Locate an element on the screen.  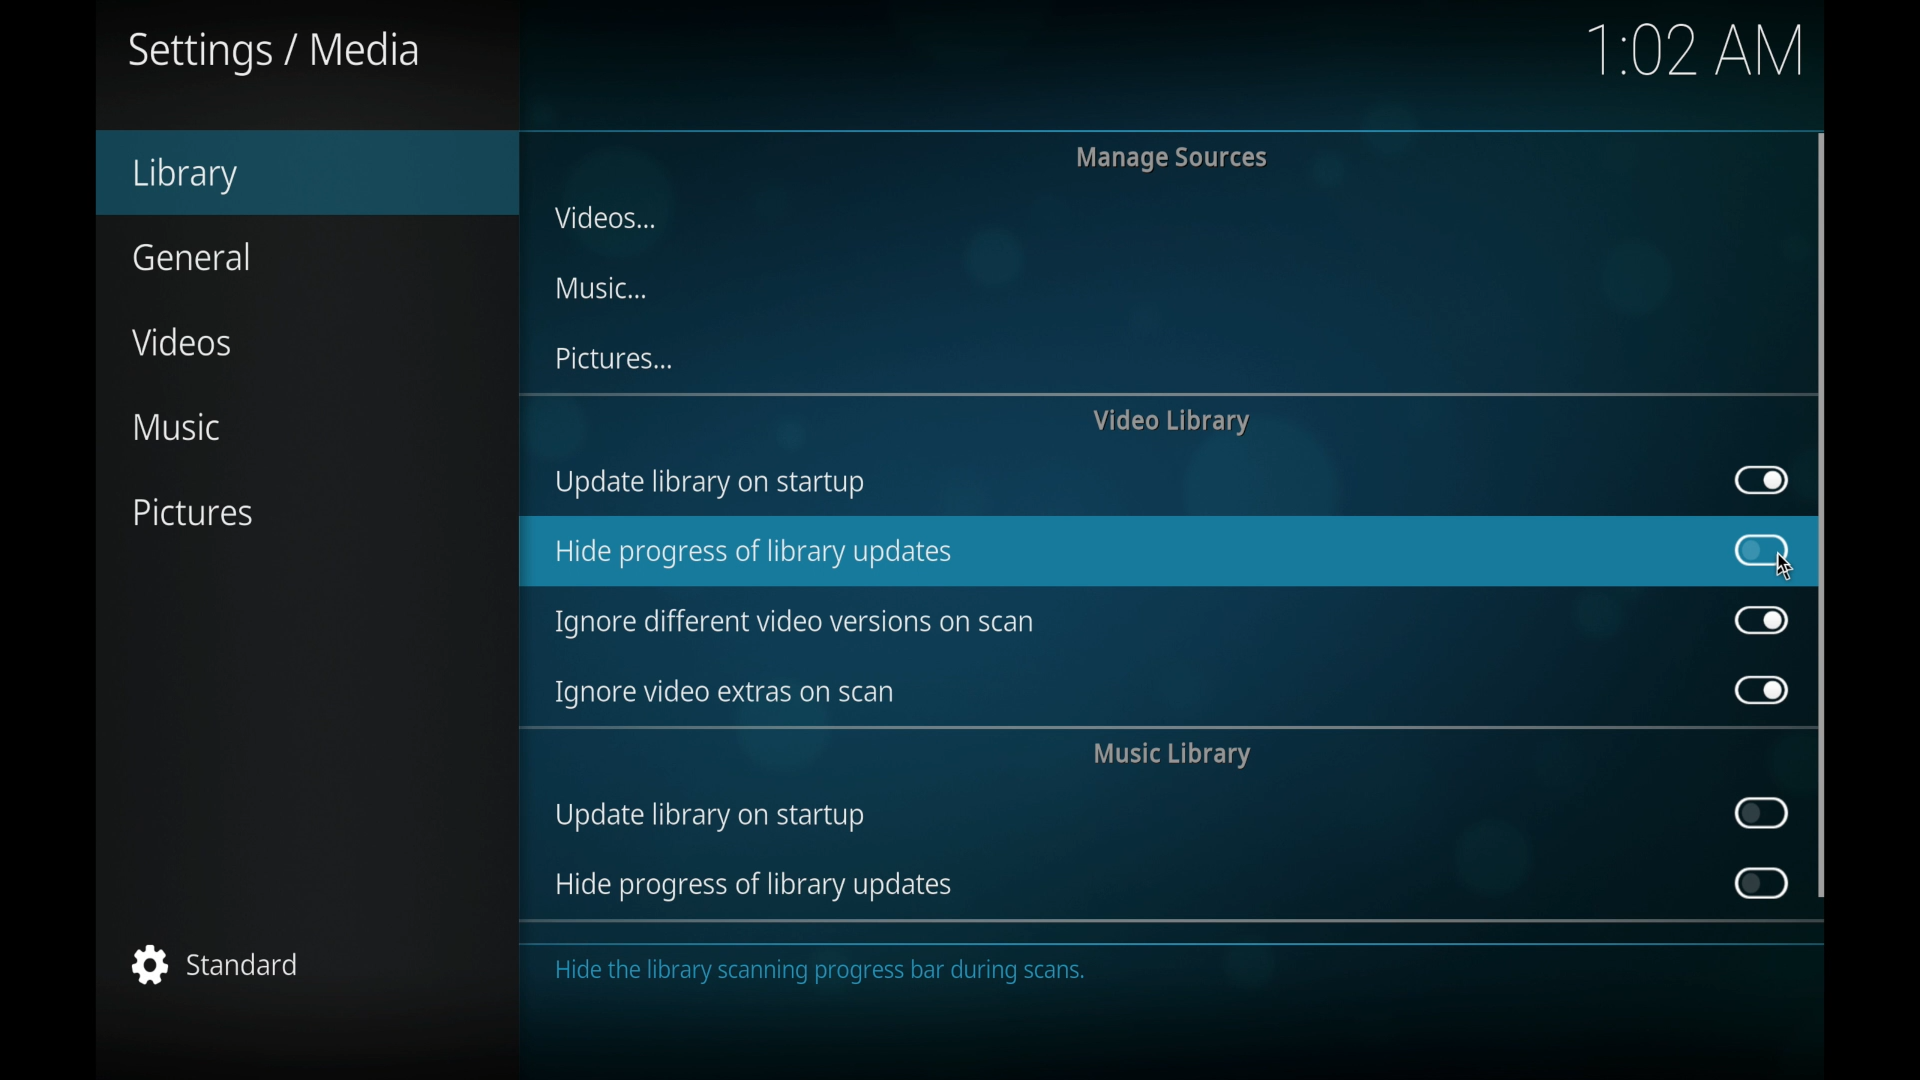
library is located at coordinates (188, 175).